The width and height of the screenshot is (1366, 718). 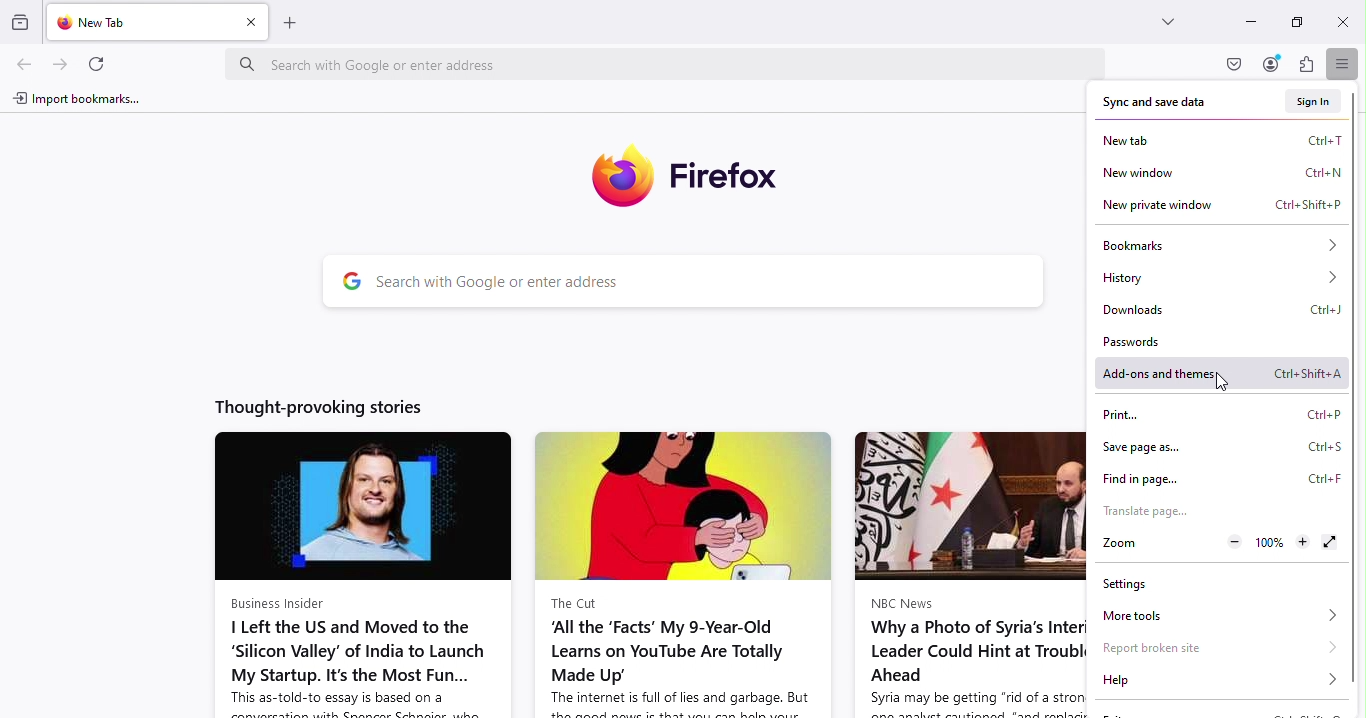 What do you see at coordinates (1221, 310) in the screenshot?
I see `Downloads` at bounding box center [1221, 310].